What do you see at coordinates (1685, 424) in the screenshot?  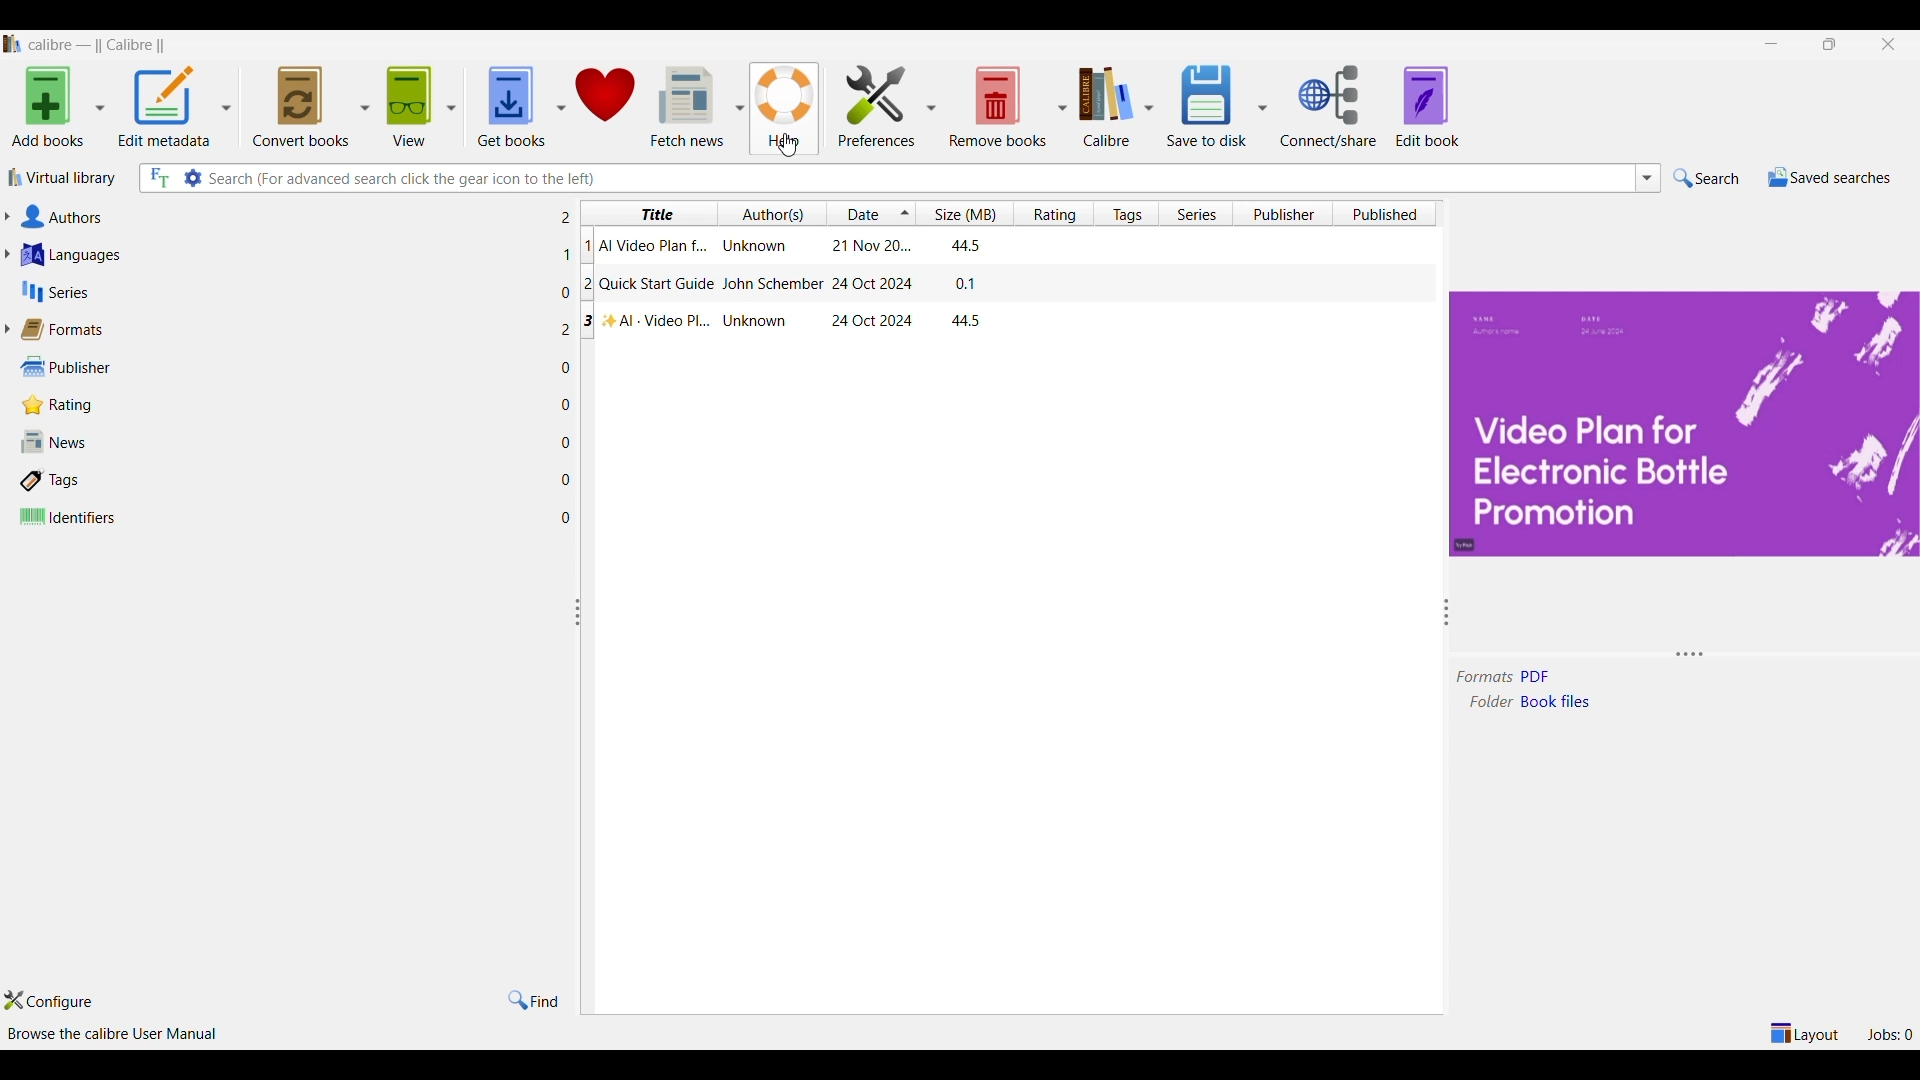 I see `Preview of title page of selected file` at bounding box center [1685, 424].